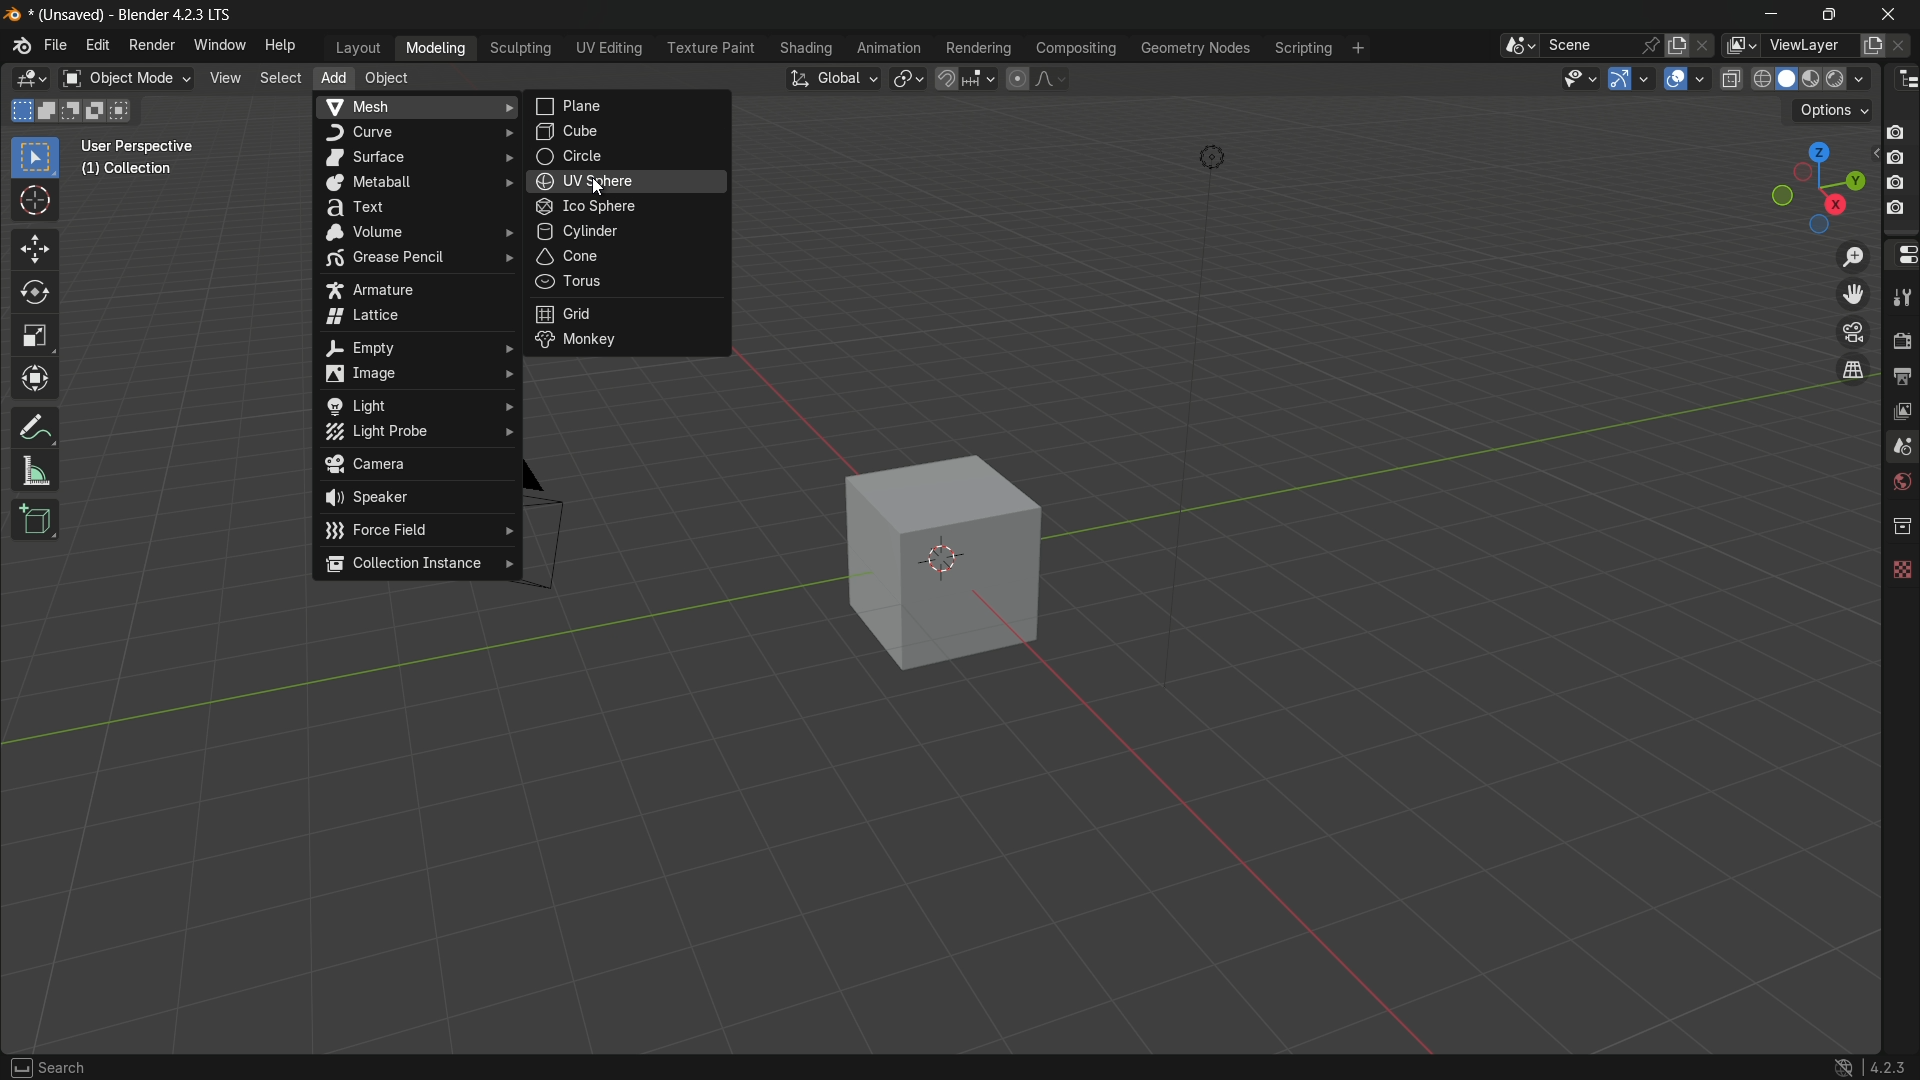 The image size is (1920, 1080). Describe the element at coordinates (1907, 47) in the screenshot. I see `remove layer` at that location.